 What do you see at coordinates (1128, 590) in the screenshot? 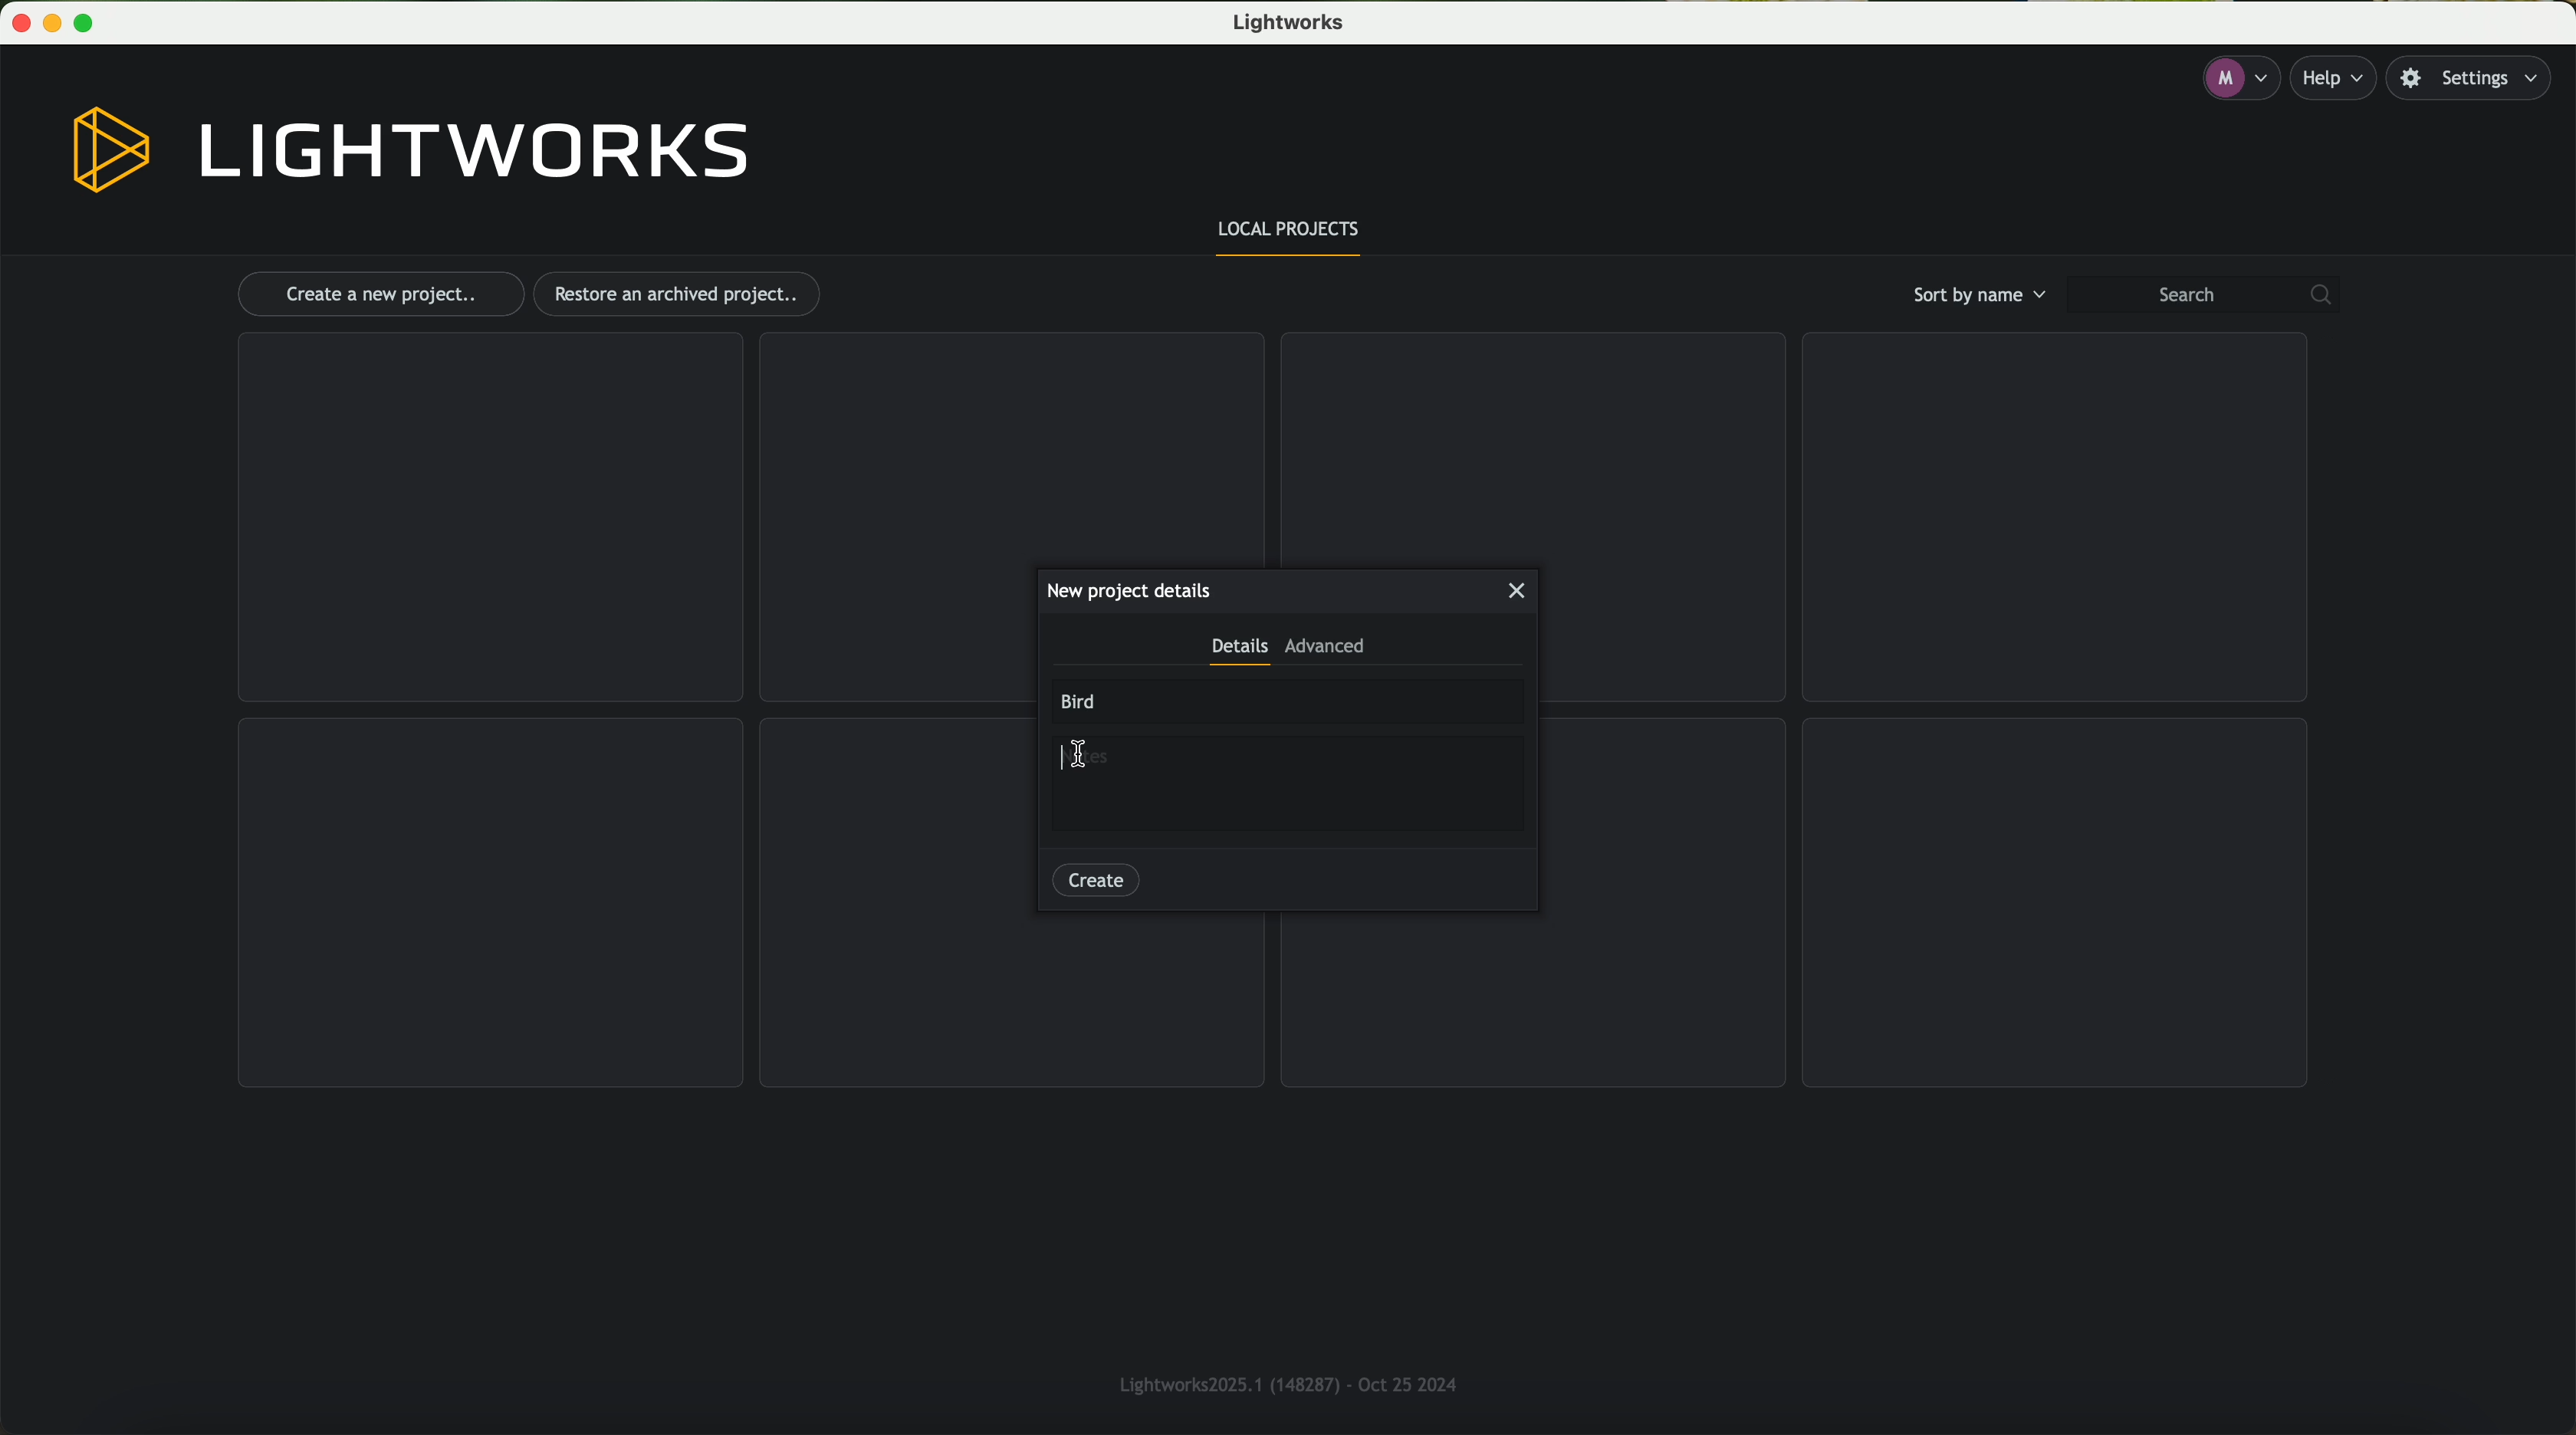
I see `new project details` at bounding box center [1128, 590].